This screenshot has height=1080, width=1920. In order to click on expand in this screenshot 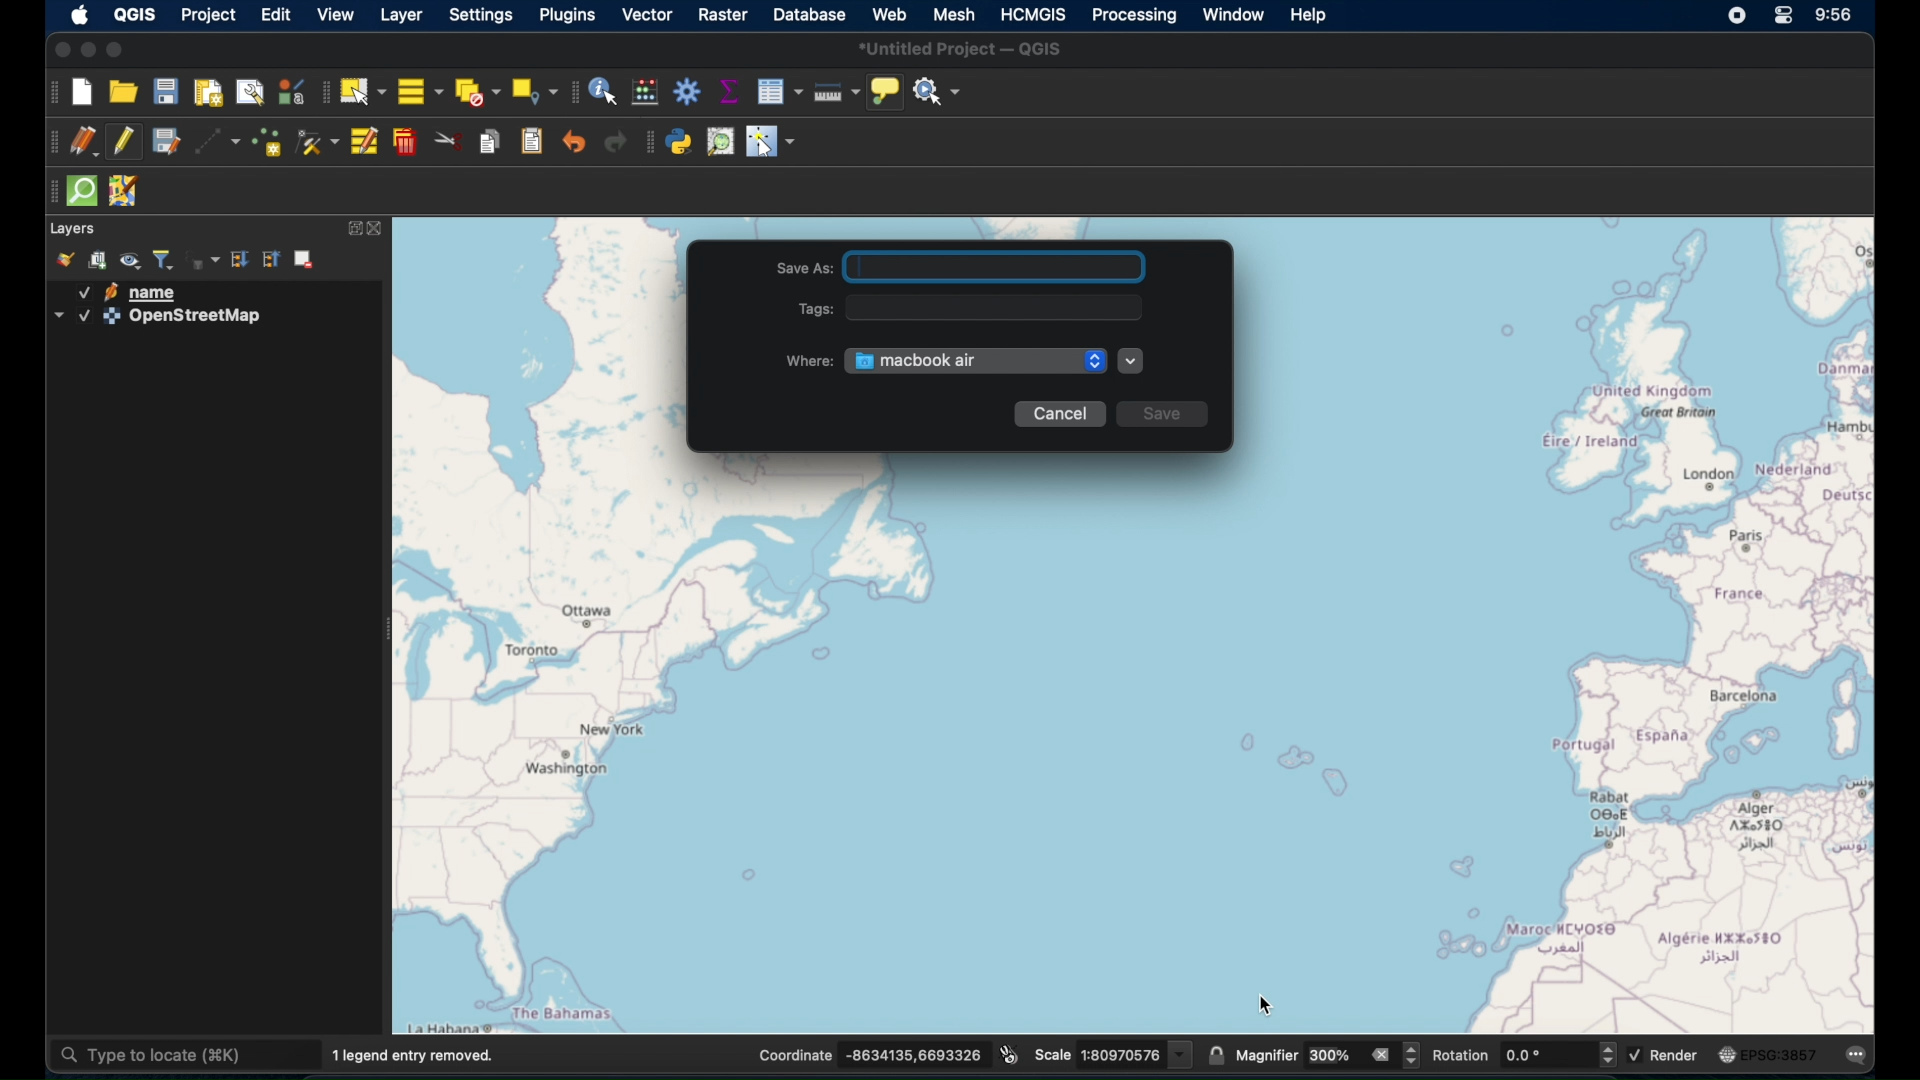, I will do `click(350, 229)`.